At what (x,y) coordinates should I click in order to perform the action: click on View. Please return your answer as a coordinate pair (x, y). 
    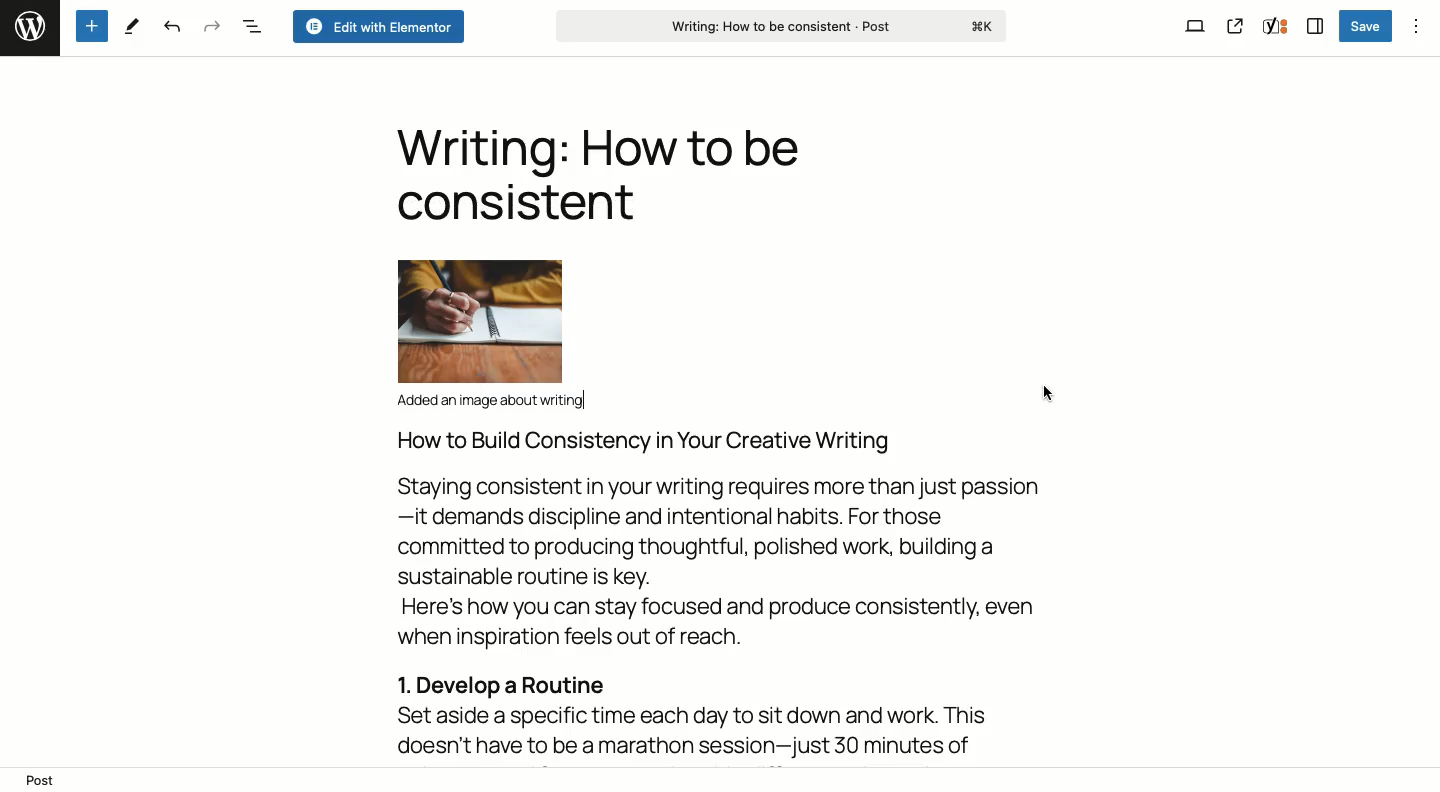
    Looking at the image, I should click on (1195, 25).